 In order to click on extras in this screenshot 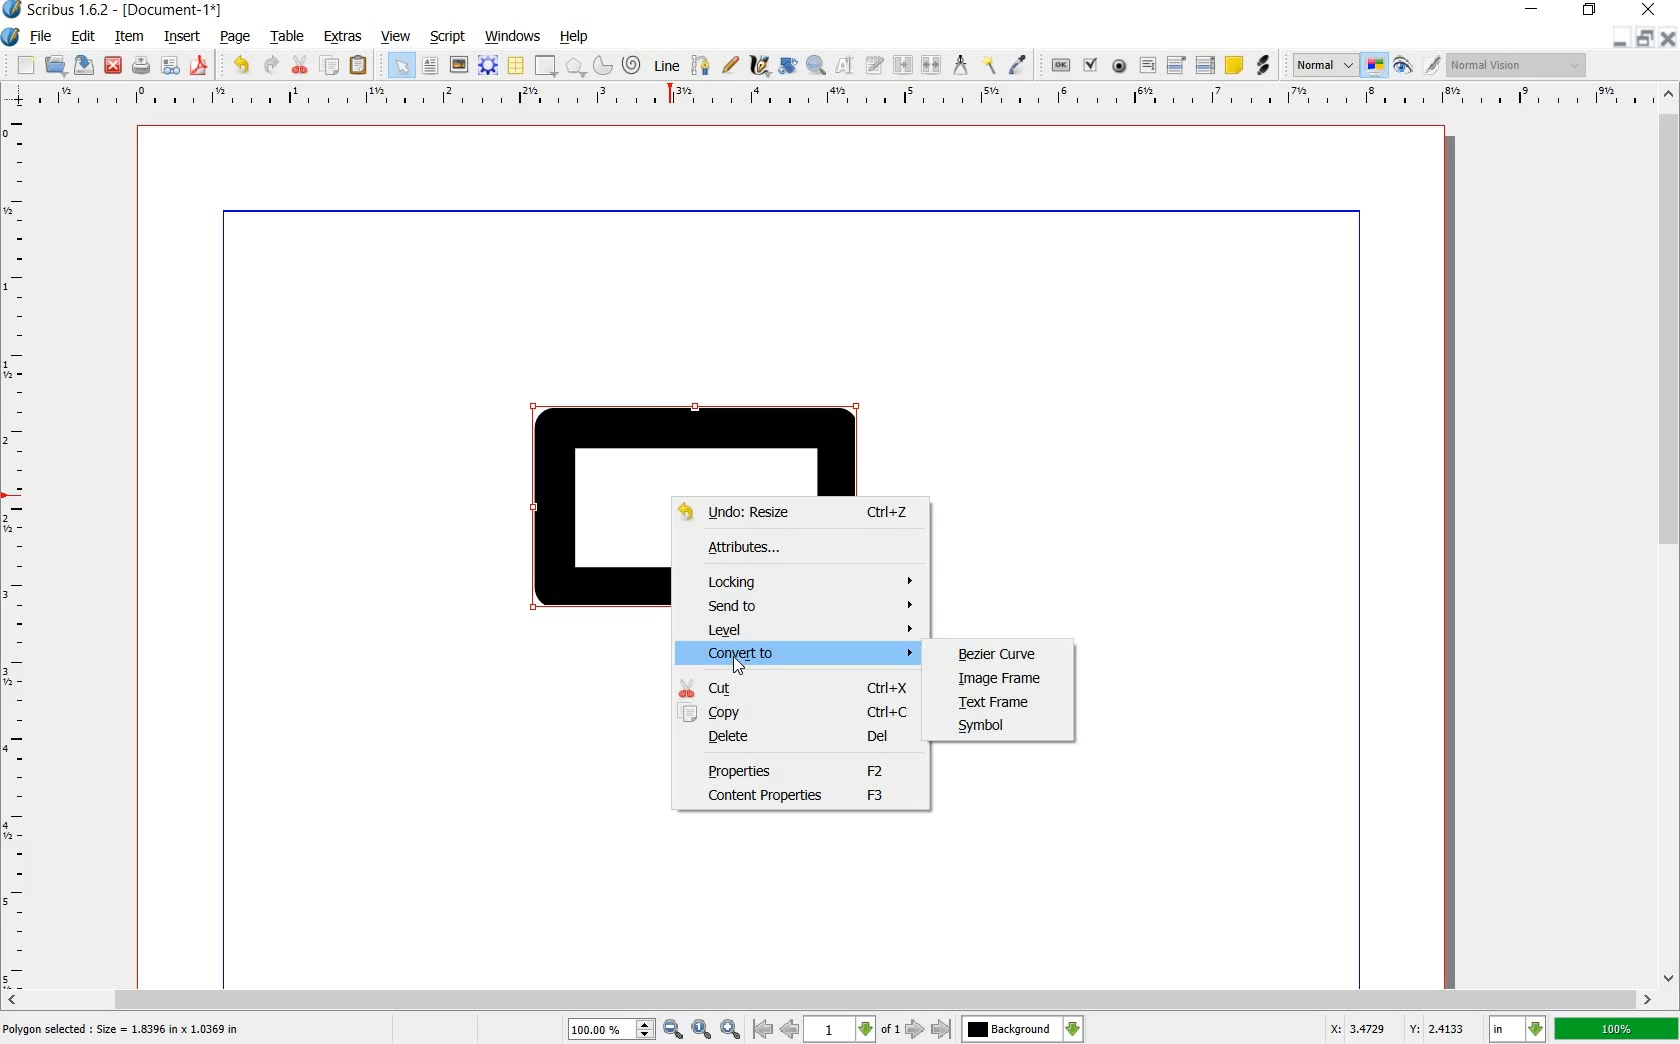, I will do `click(343, 36)`.